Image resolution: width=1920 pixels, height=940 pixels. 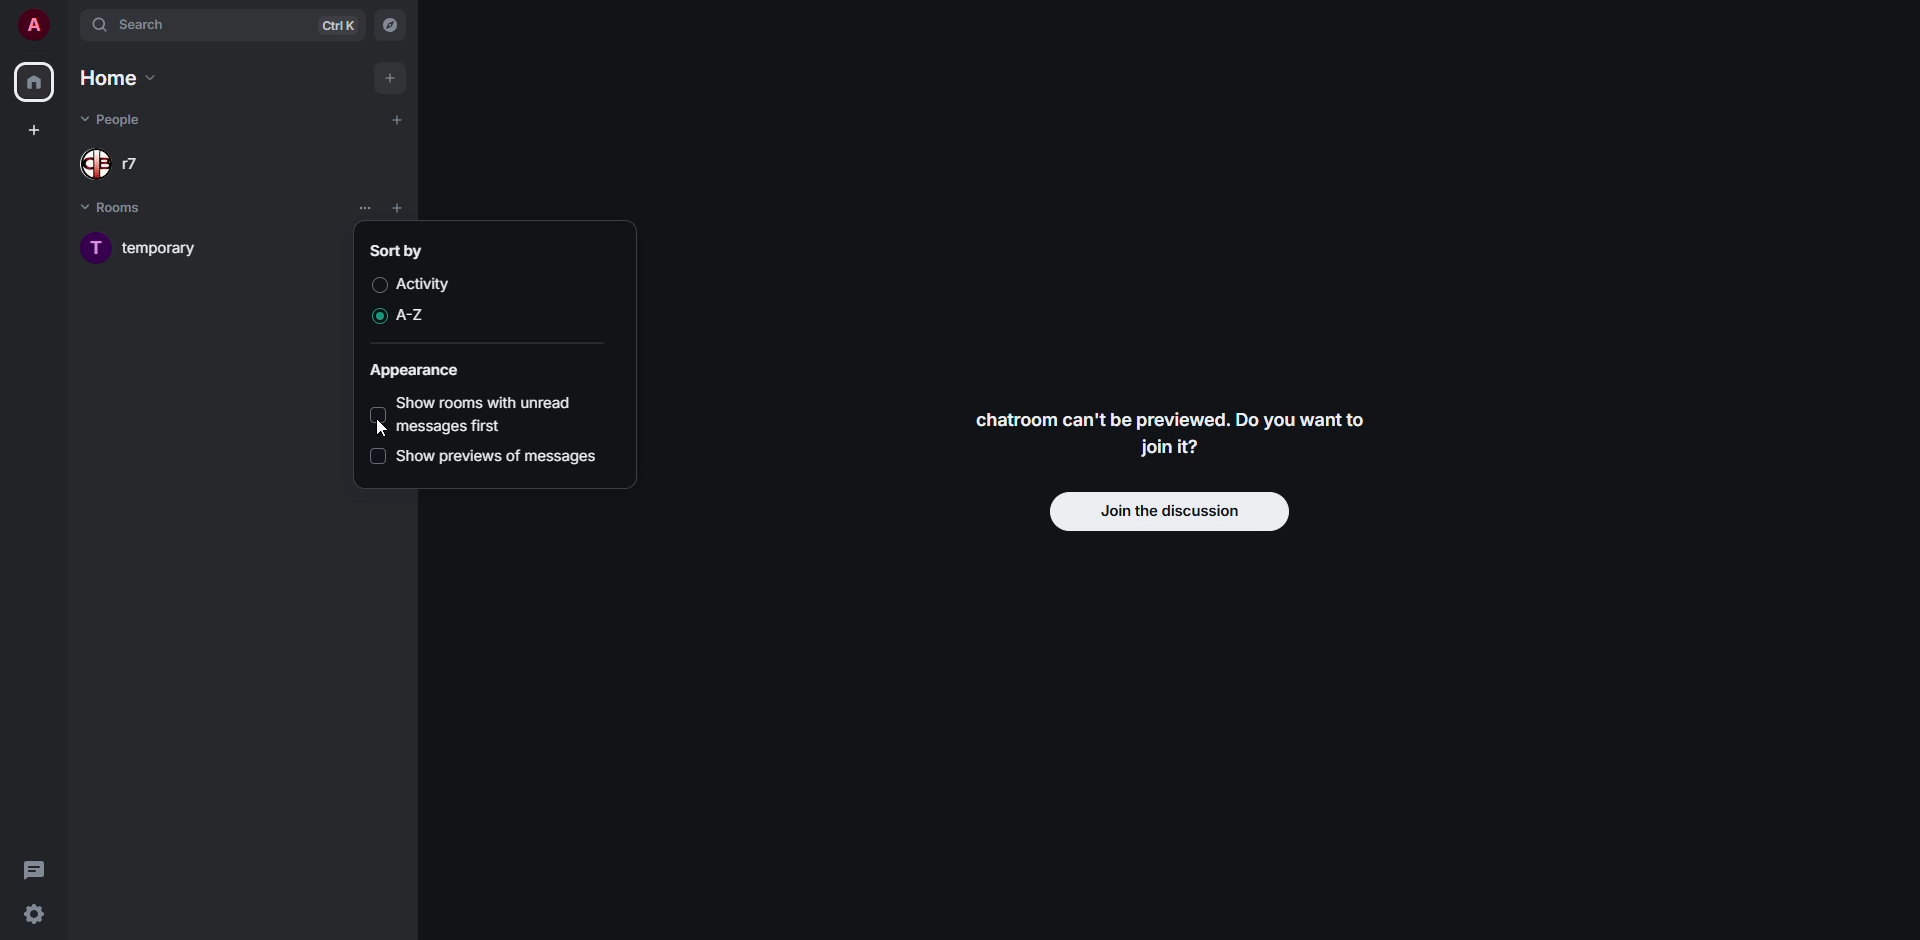 What do you see at coordinates (37, 913) in the screenshot?
I see `quick settings` at bounding box center [37, 913].